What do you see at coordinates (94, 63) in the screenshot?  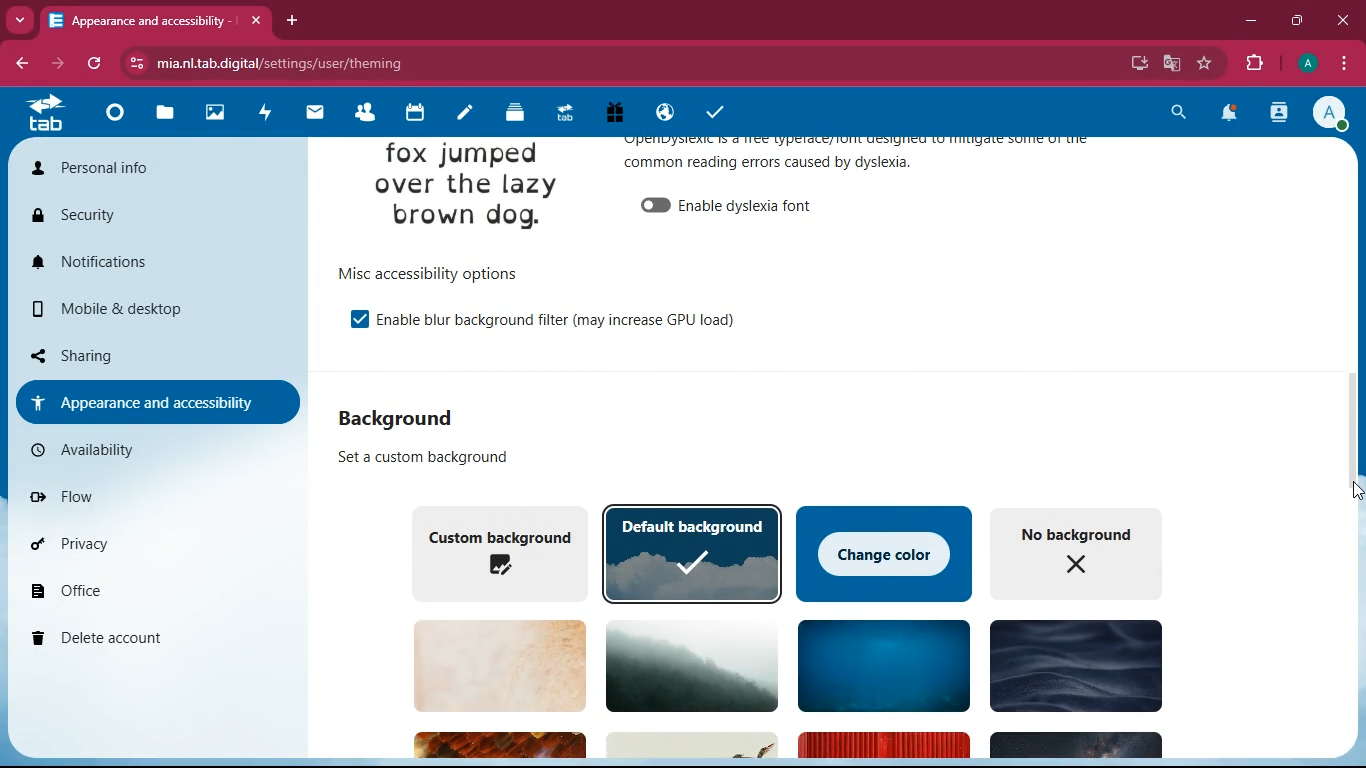 I see `refresh` at bounding box center [94, 63].